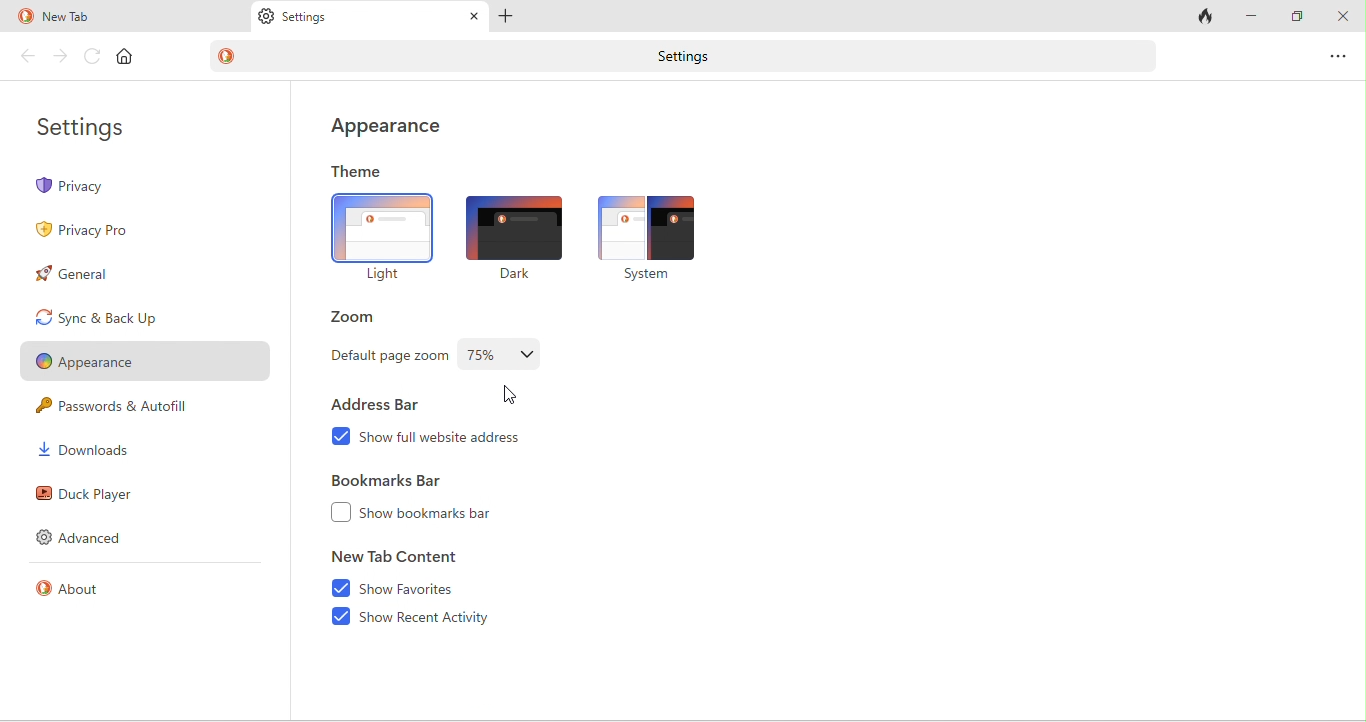  What do you see at coordinates (126, 57) in the screenshot?
I see `home` at bounding box center [126, 57].